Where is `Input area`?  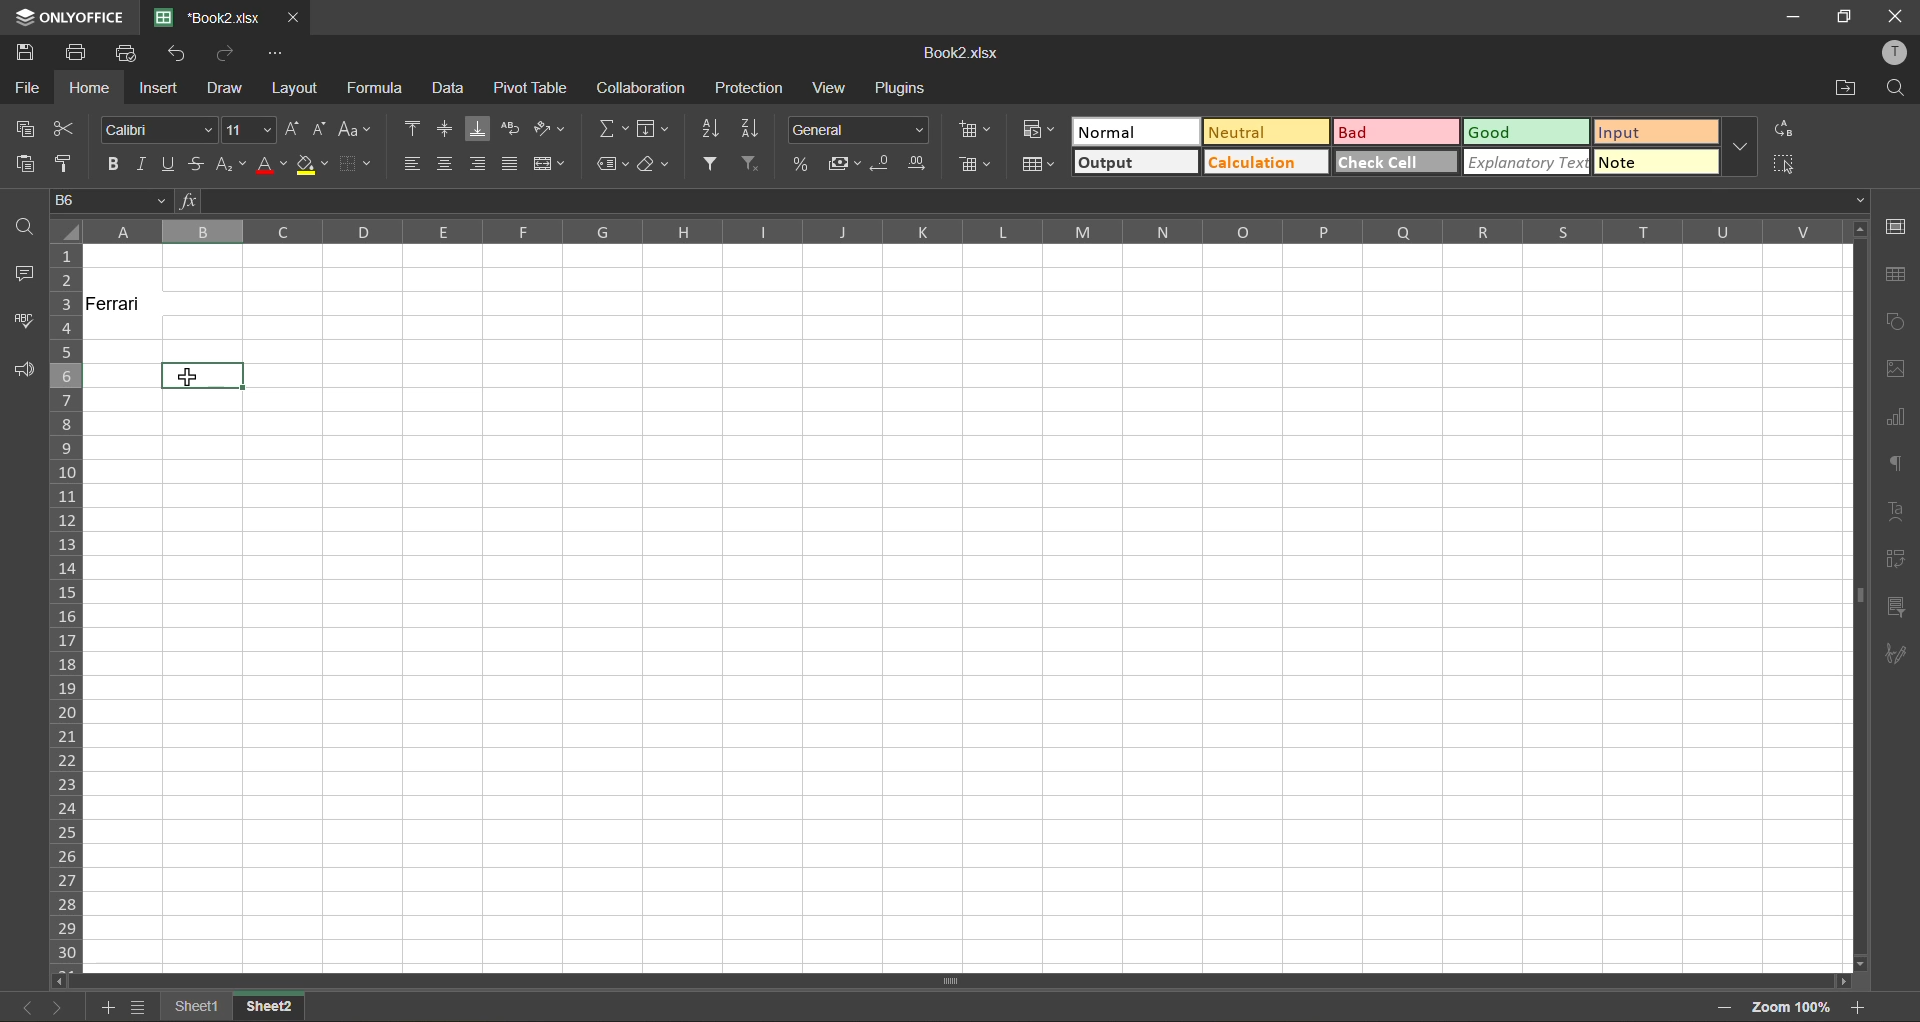
Input area is located at coordinates (972, 680).